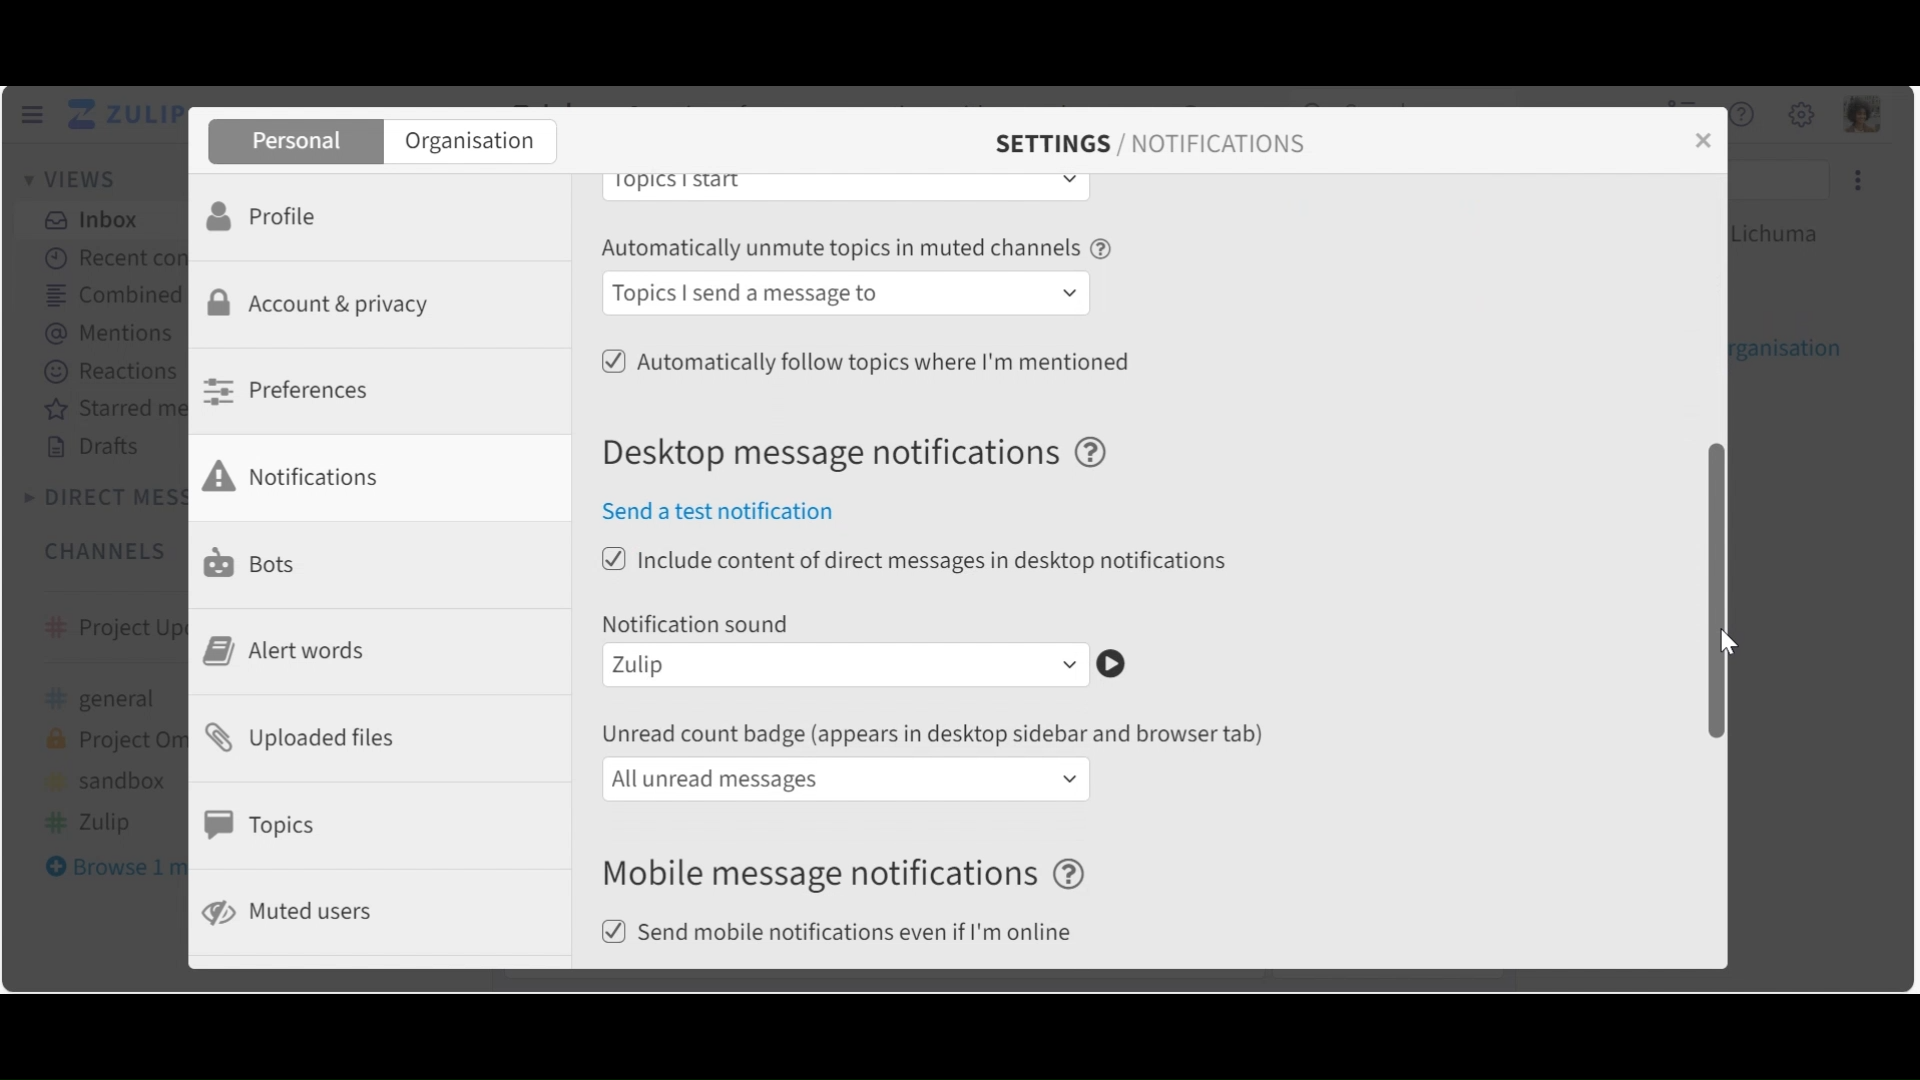 The image size is (1920, 1080). Describe the element at coordinates (1150, 144) in the screenshot. I see `SETTINGS / NOTIFICATIONS` at that location.